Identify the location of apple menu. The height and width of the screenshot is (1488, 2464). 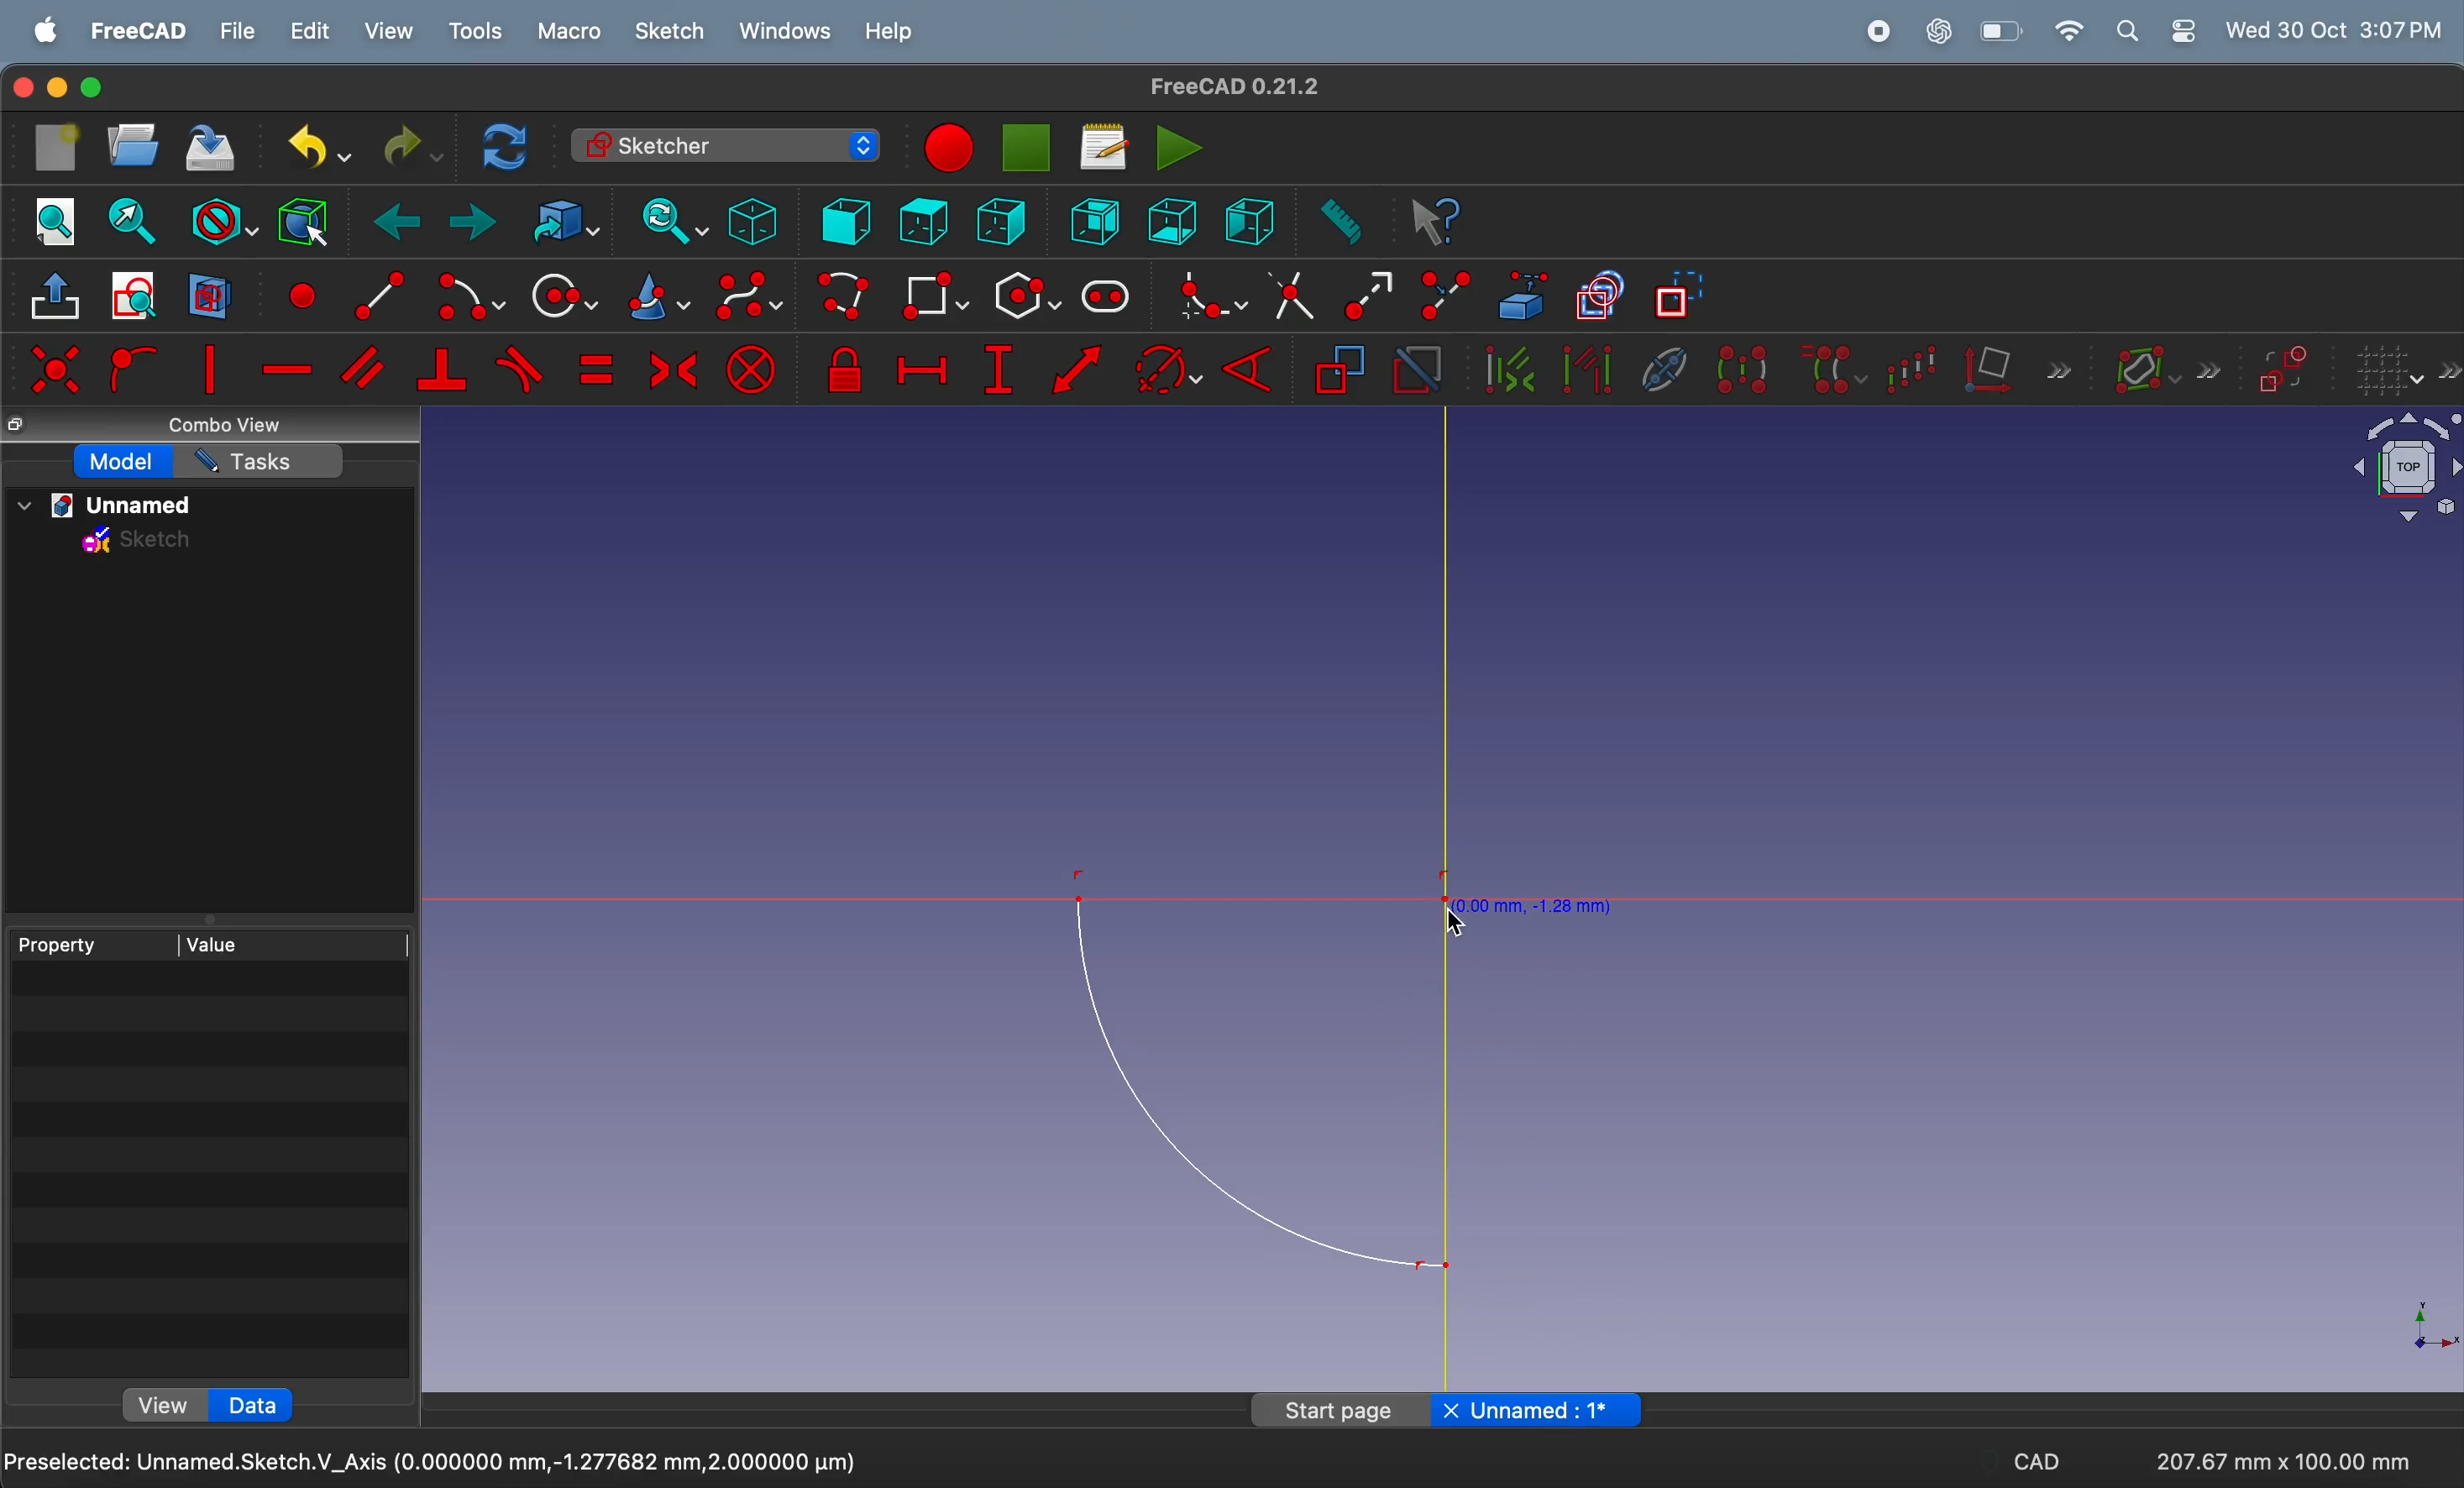
(47, 31).